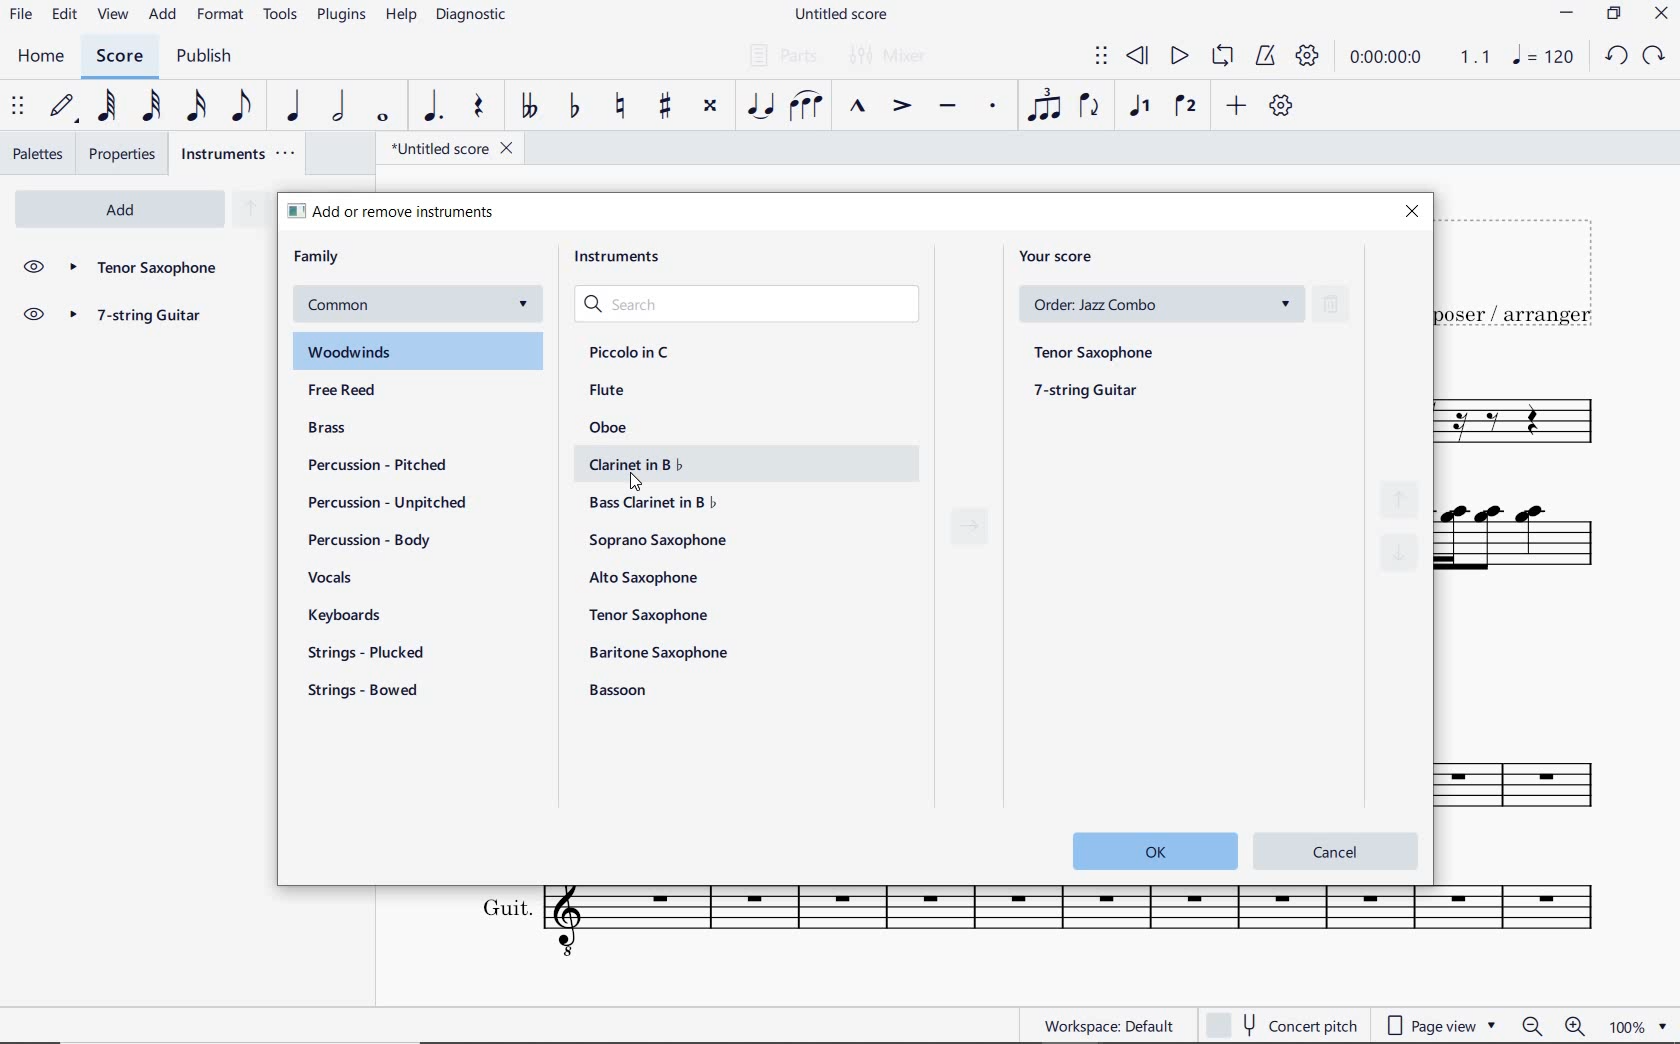 The width and height of the screenshot is (1680, 1044). I want to click on bass clarinet in b, so click(655, 502).